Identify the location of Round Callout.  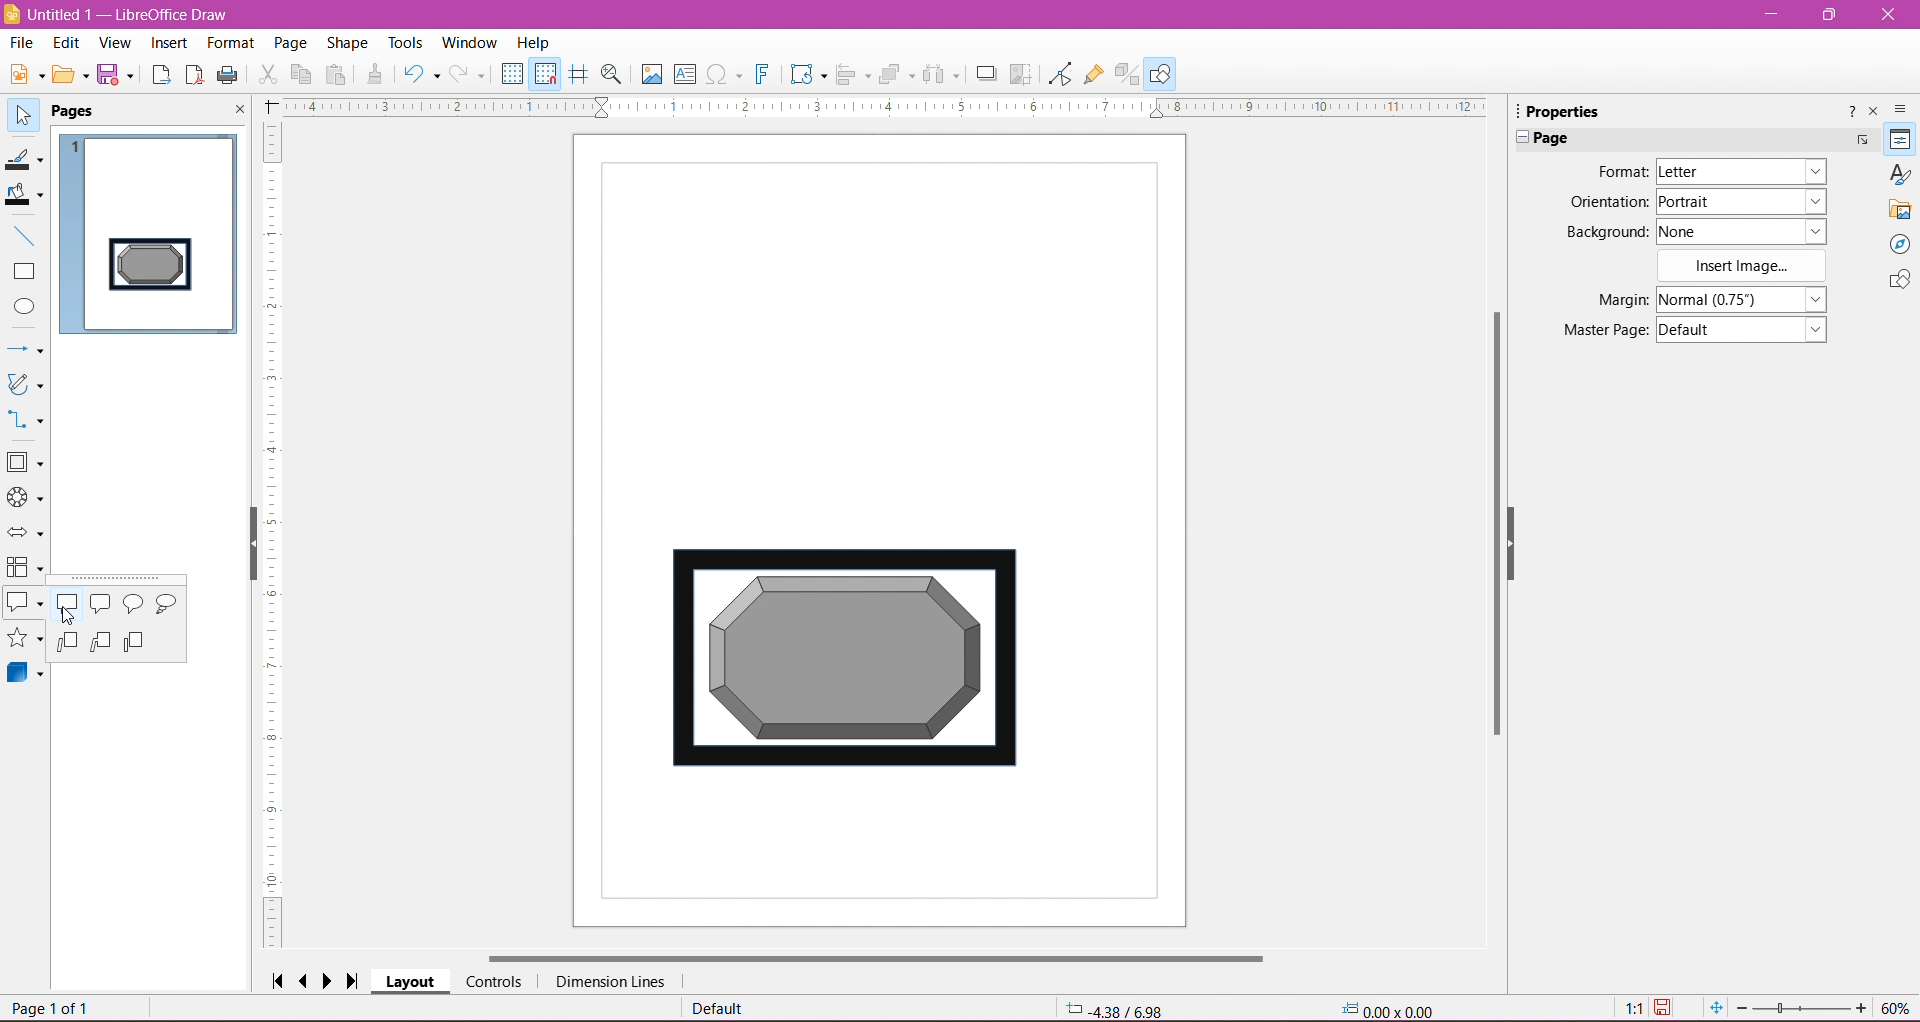
(135, 605).